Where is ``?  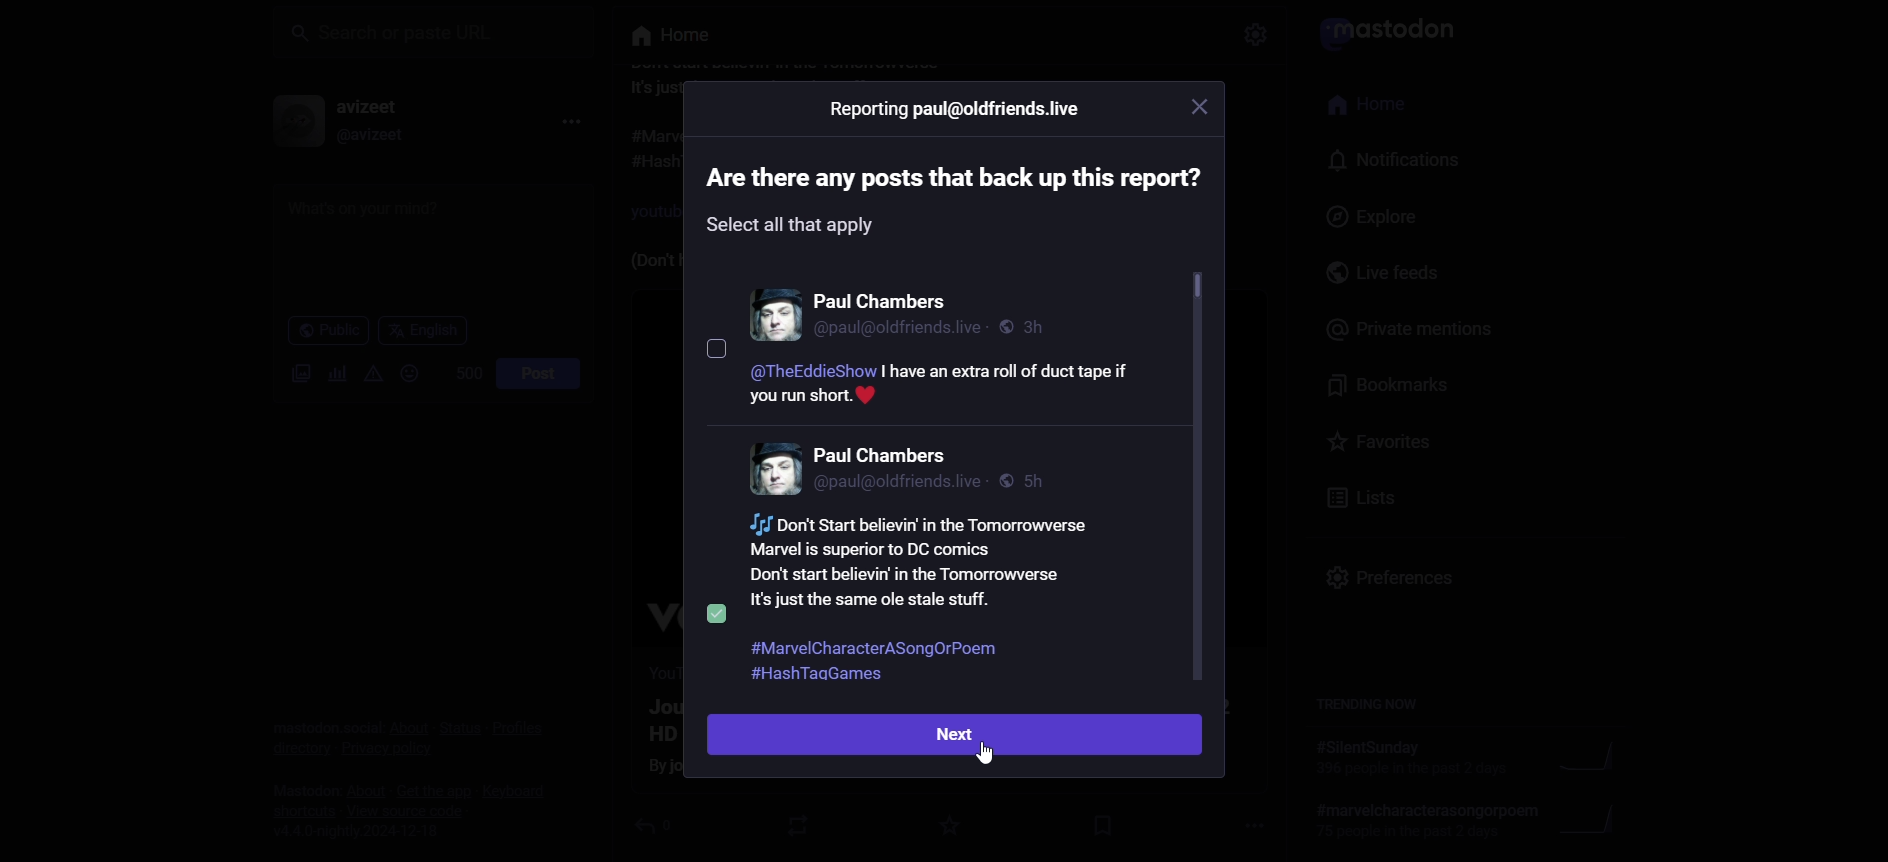  is located at coordinates (1198, 108).